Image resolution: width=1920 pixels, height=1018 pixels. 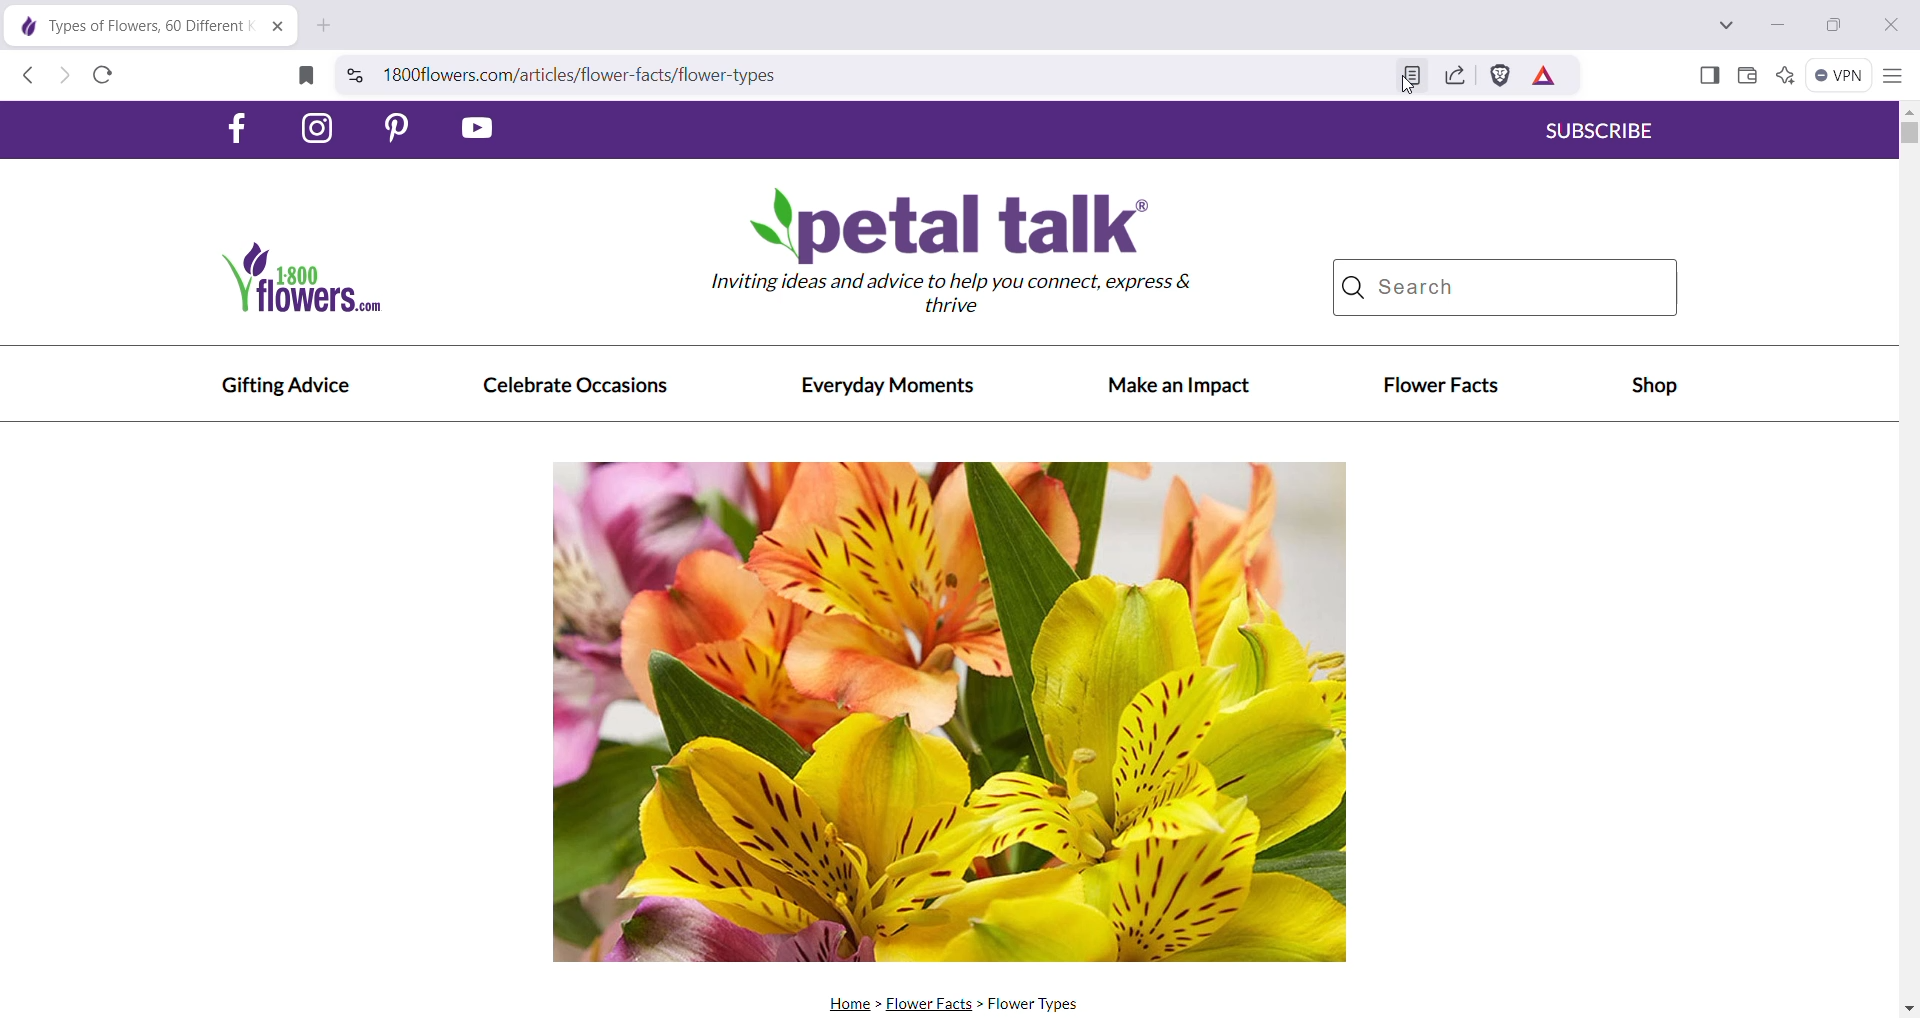 I want to click on Subscribe, so click(x=1604, y=133).